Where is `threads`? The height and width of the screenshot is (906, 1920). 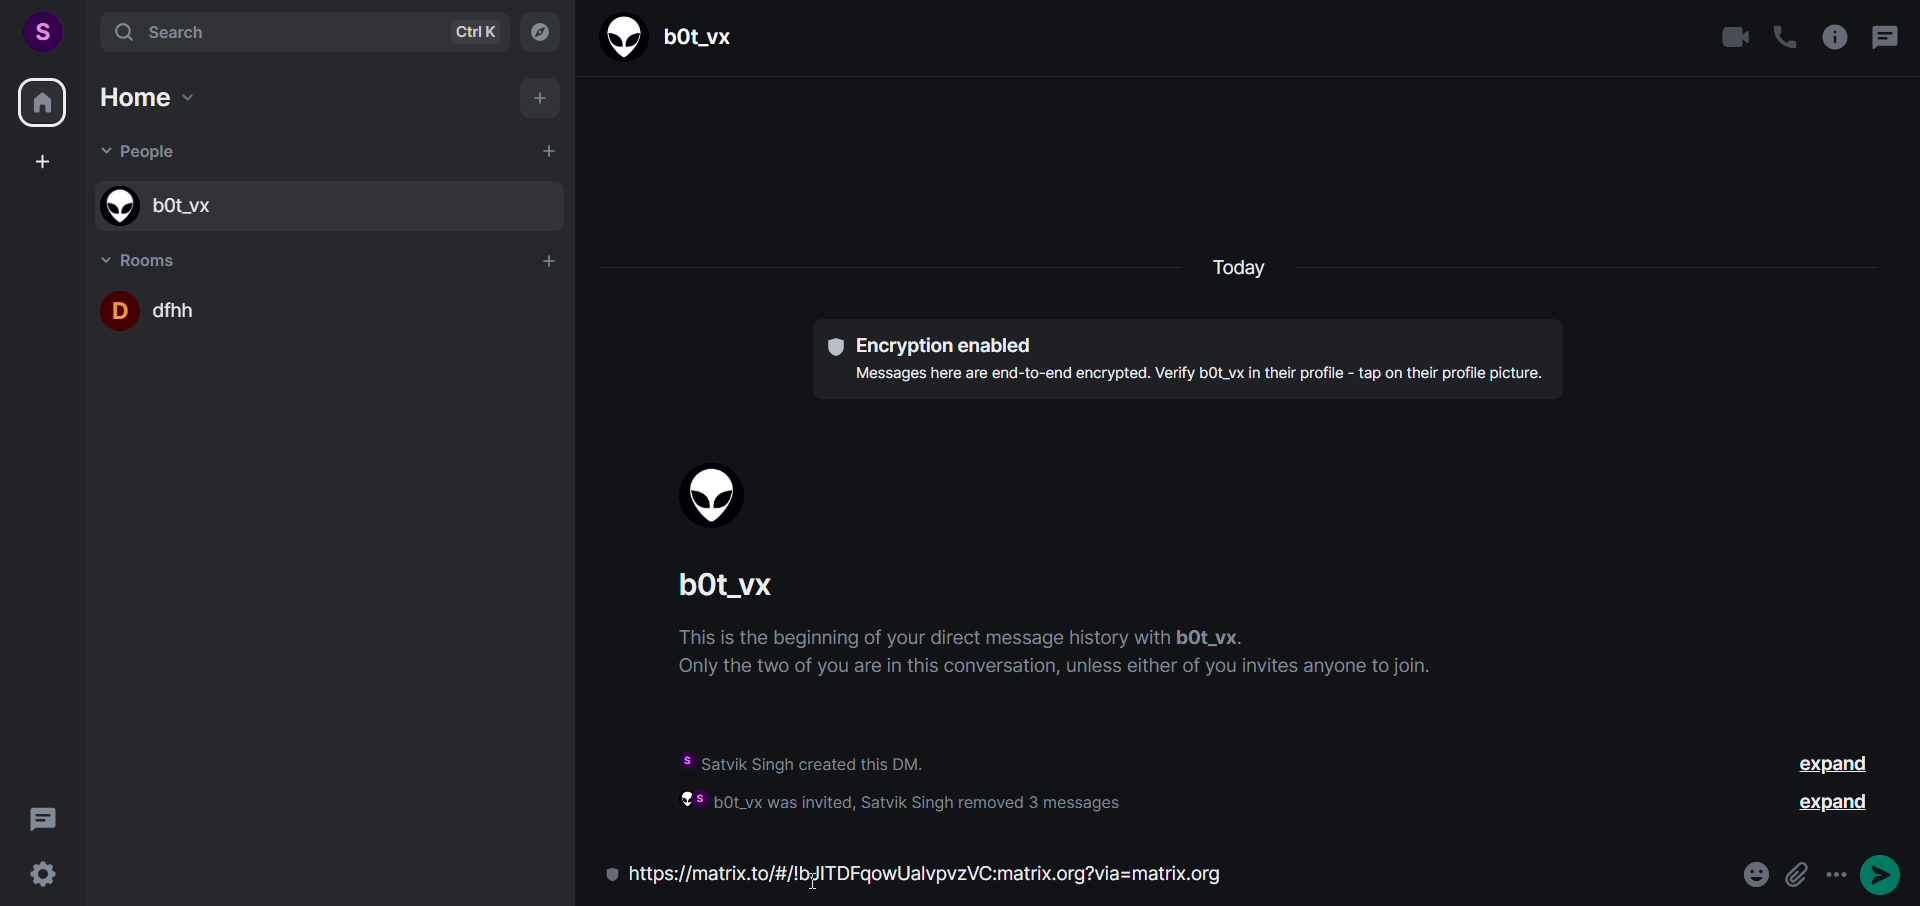 threads is located at coordinates (1883, 40).